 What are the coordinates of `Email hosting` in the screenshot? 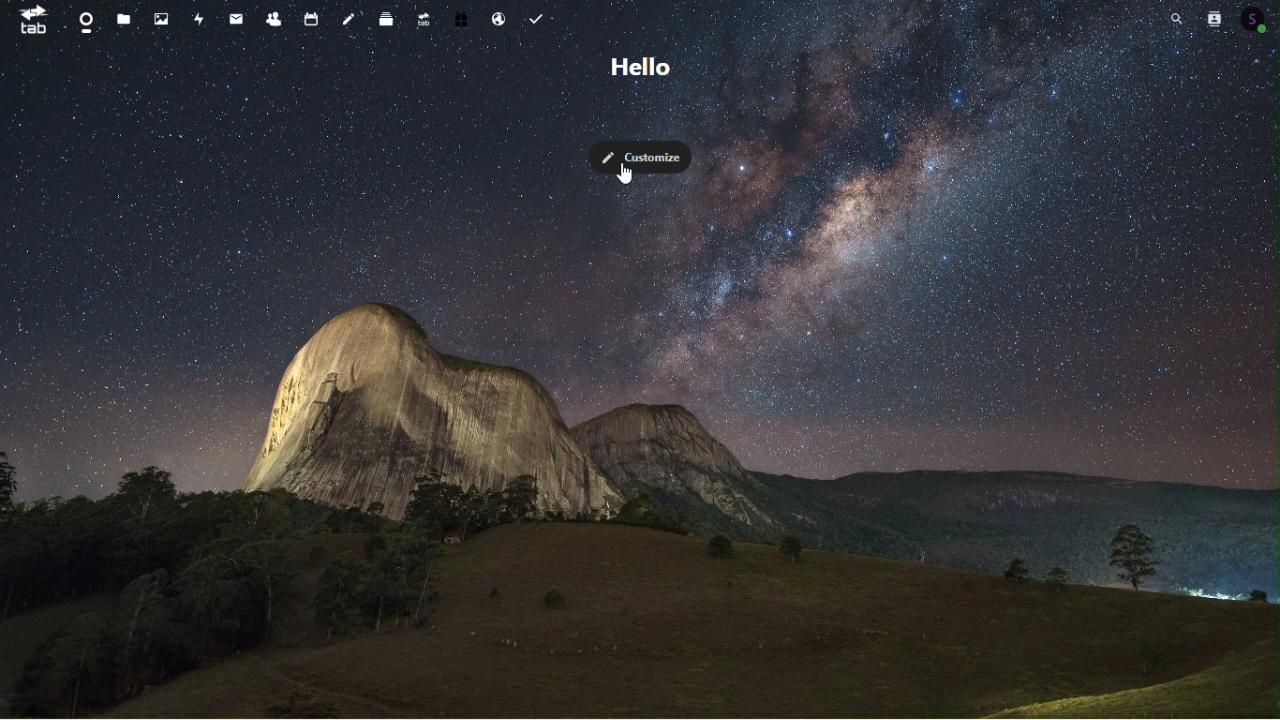 It's located at (498, 17).